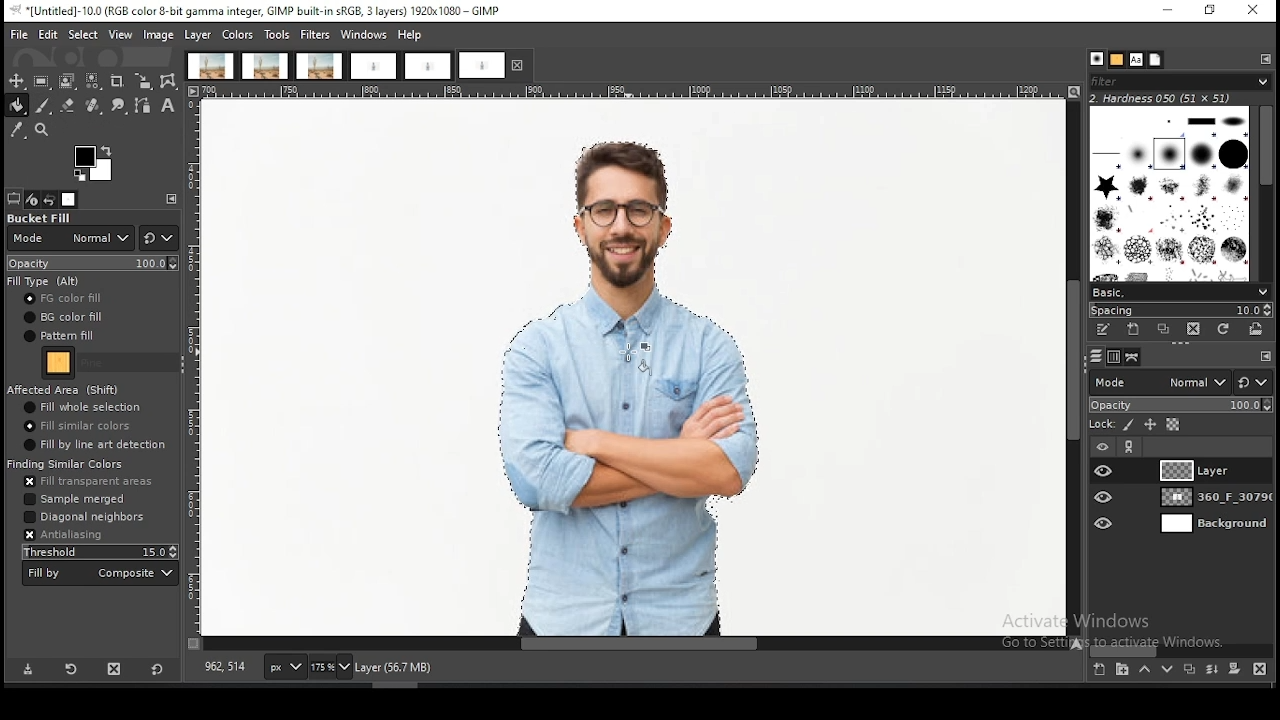 This screenshot has width=1280, height=720. What do you see at coordinates (1103, 448) in the screenshot?
I see `layer visibility on/off` at bounding box center [1103, 448].